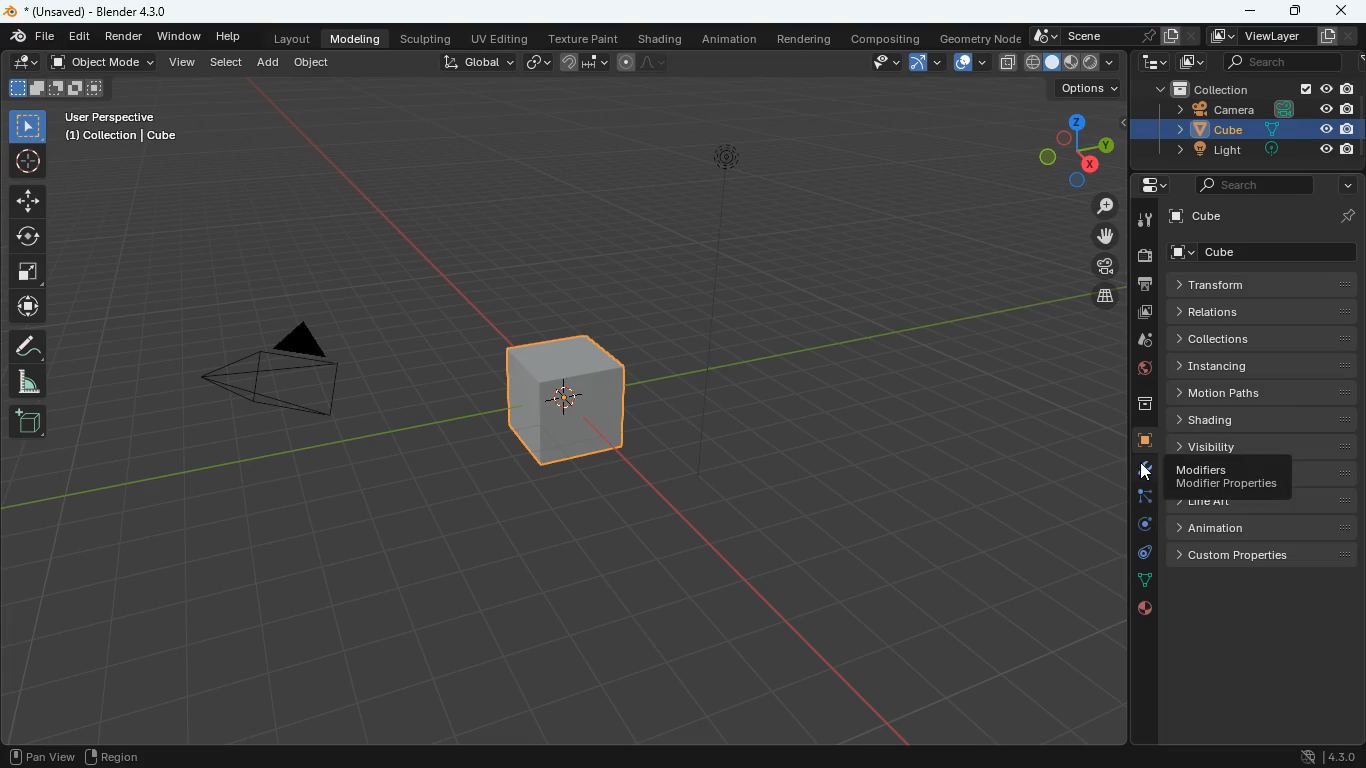 This screenshot has width=1366, height=768. What do you see at coordinates (1247, 187) in the screenshot?
I see `search` at bounding box center [1247, 187].